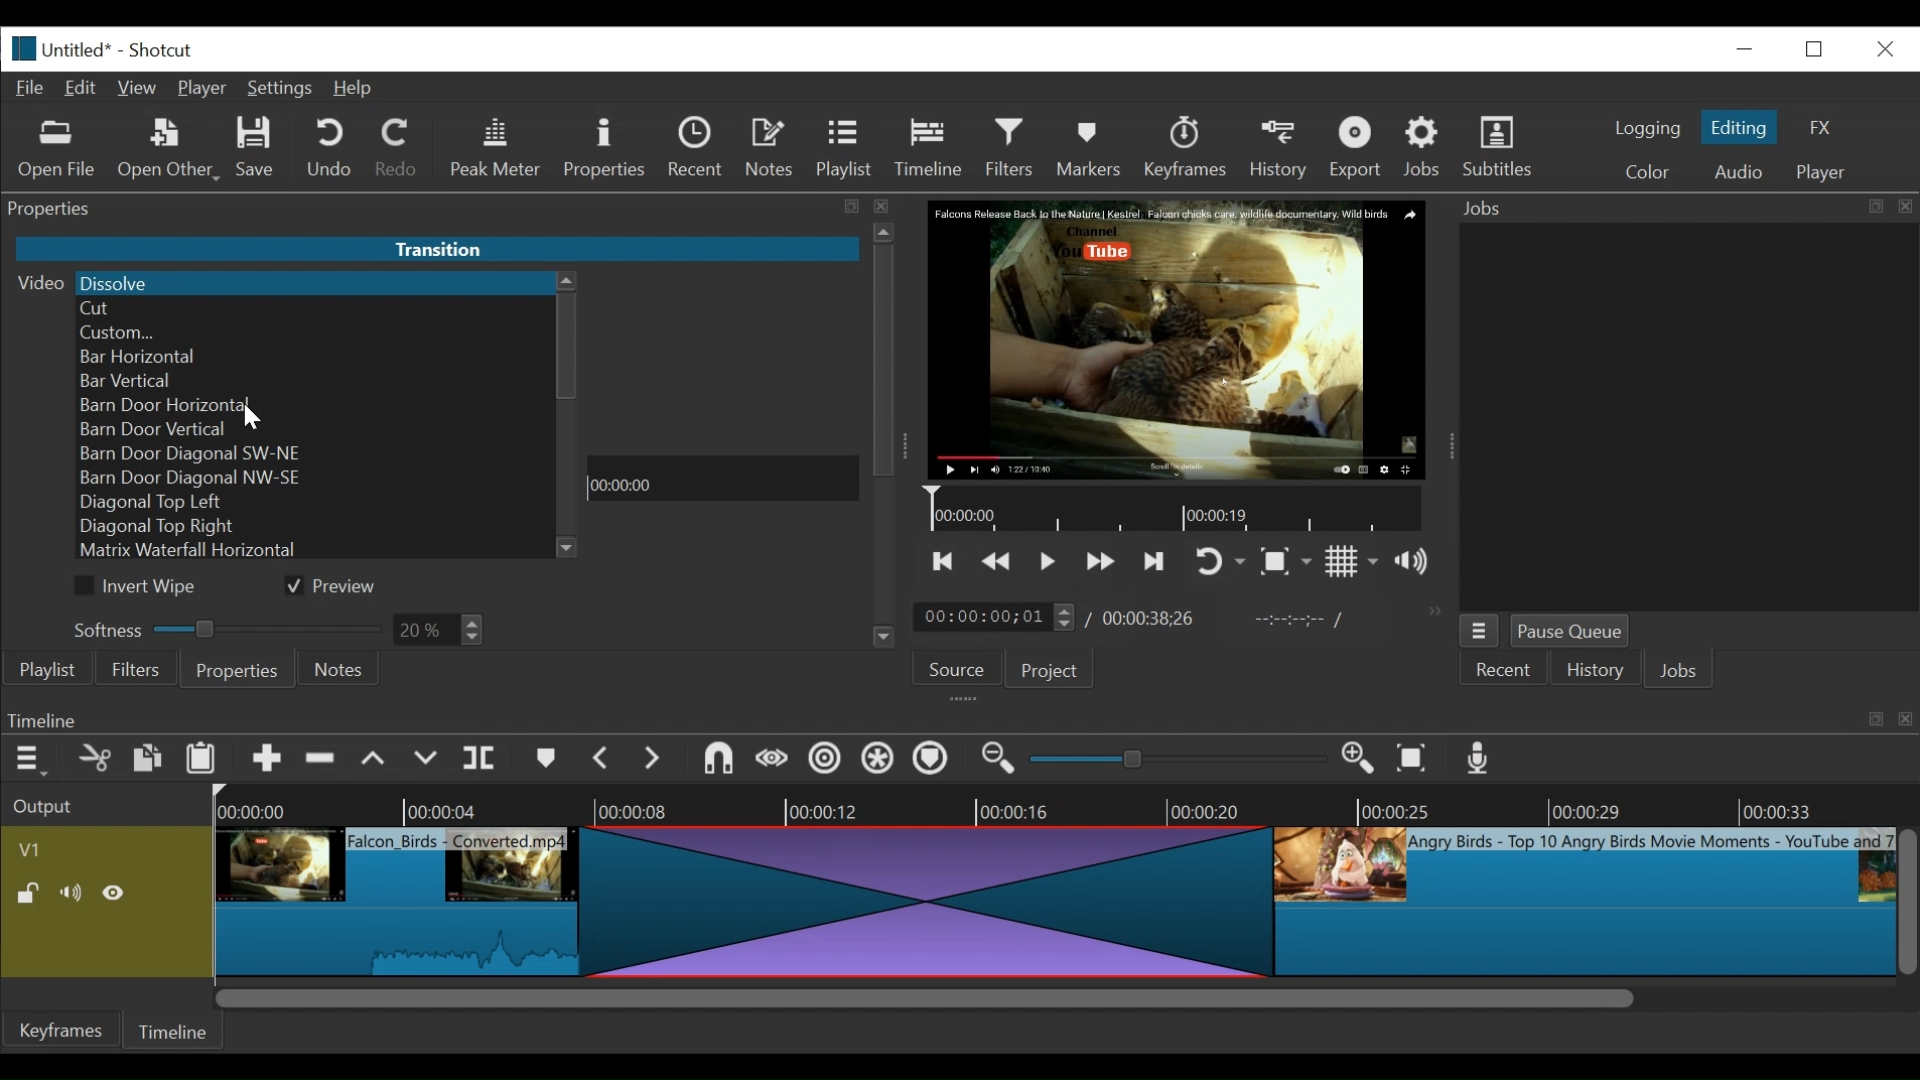  I want to click on Player, so click(207, 90).